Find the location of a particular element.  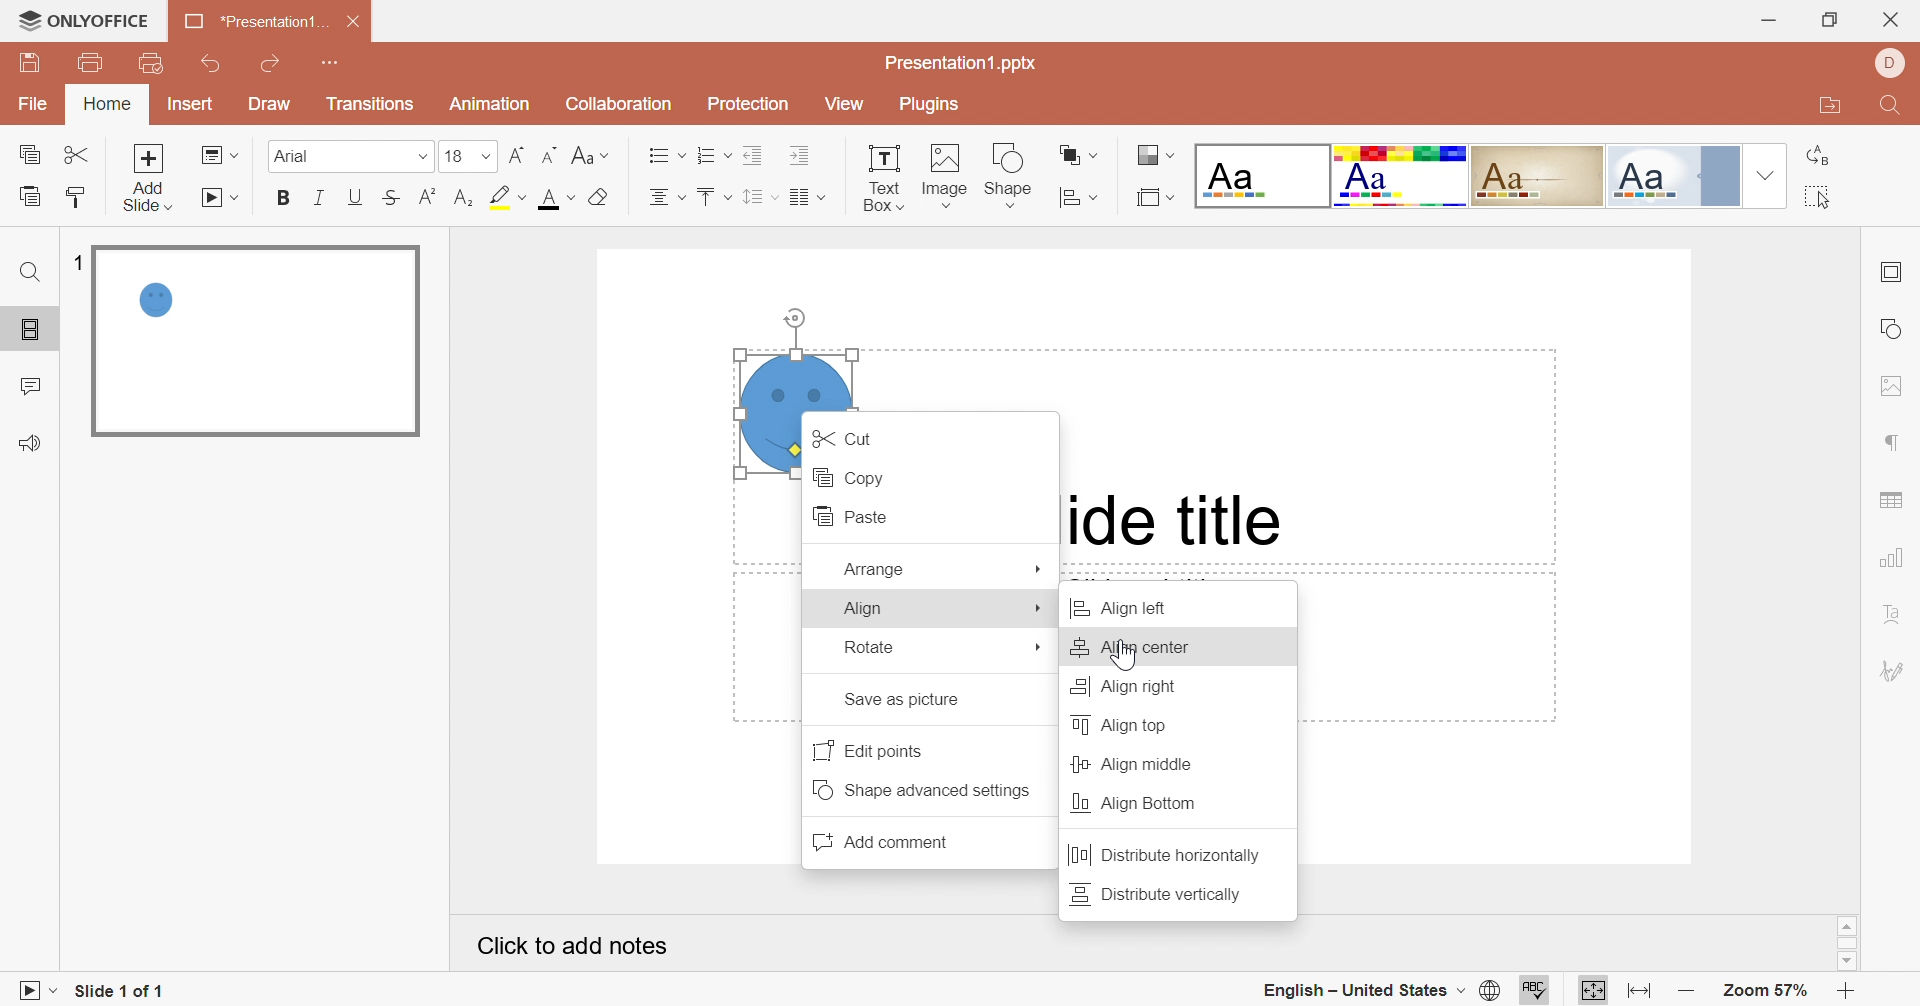

Bullets is located at coordinates (661, 154).